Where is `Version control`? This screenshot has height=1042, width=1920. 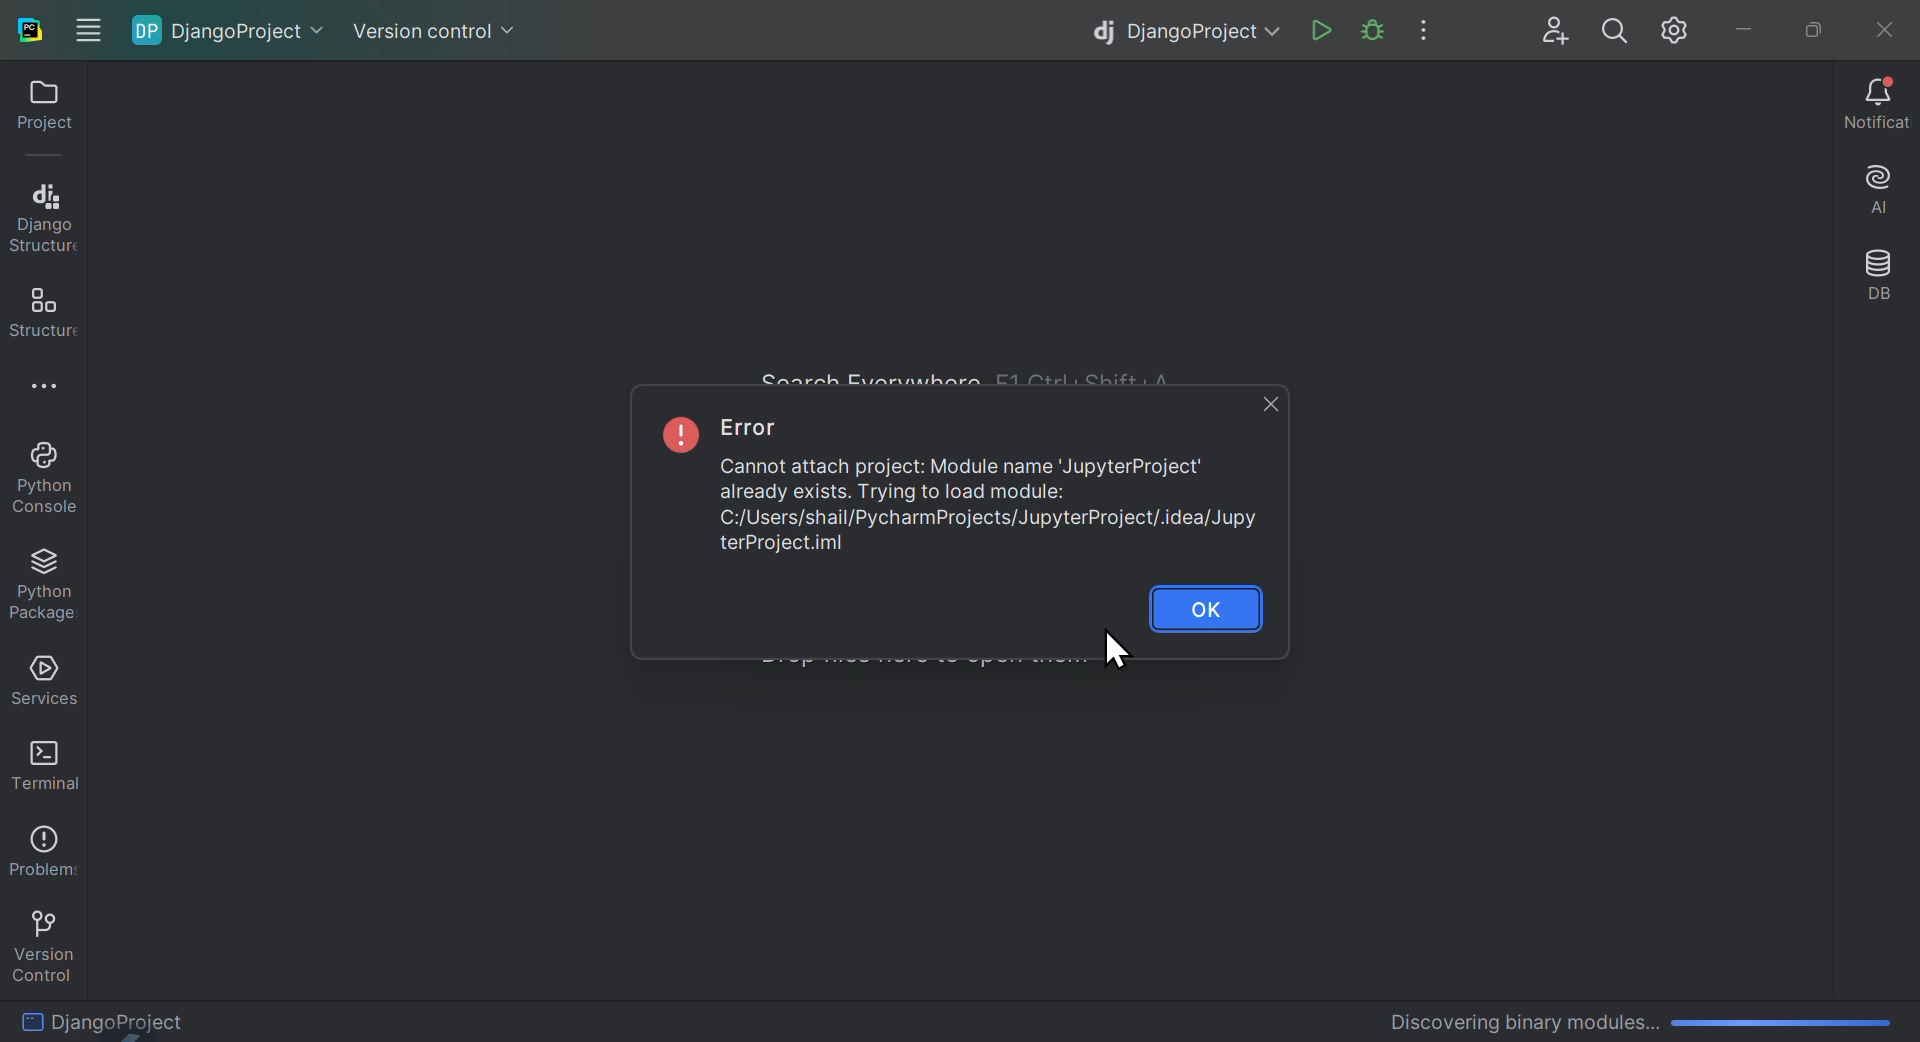 Version control is located at coordinates (436, 24).